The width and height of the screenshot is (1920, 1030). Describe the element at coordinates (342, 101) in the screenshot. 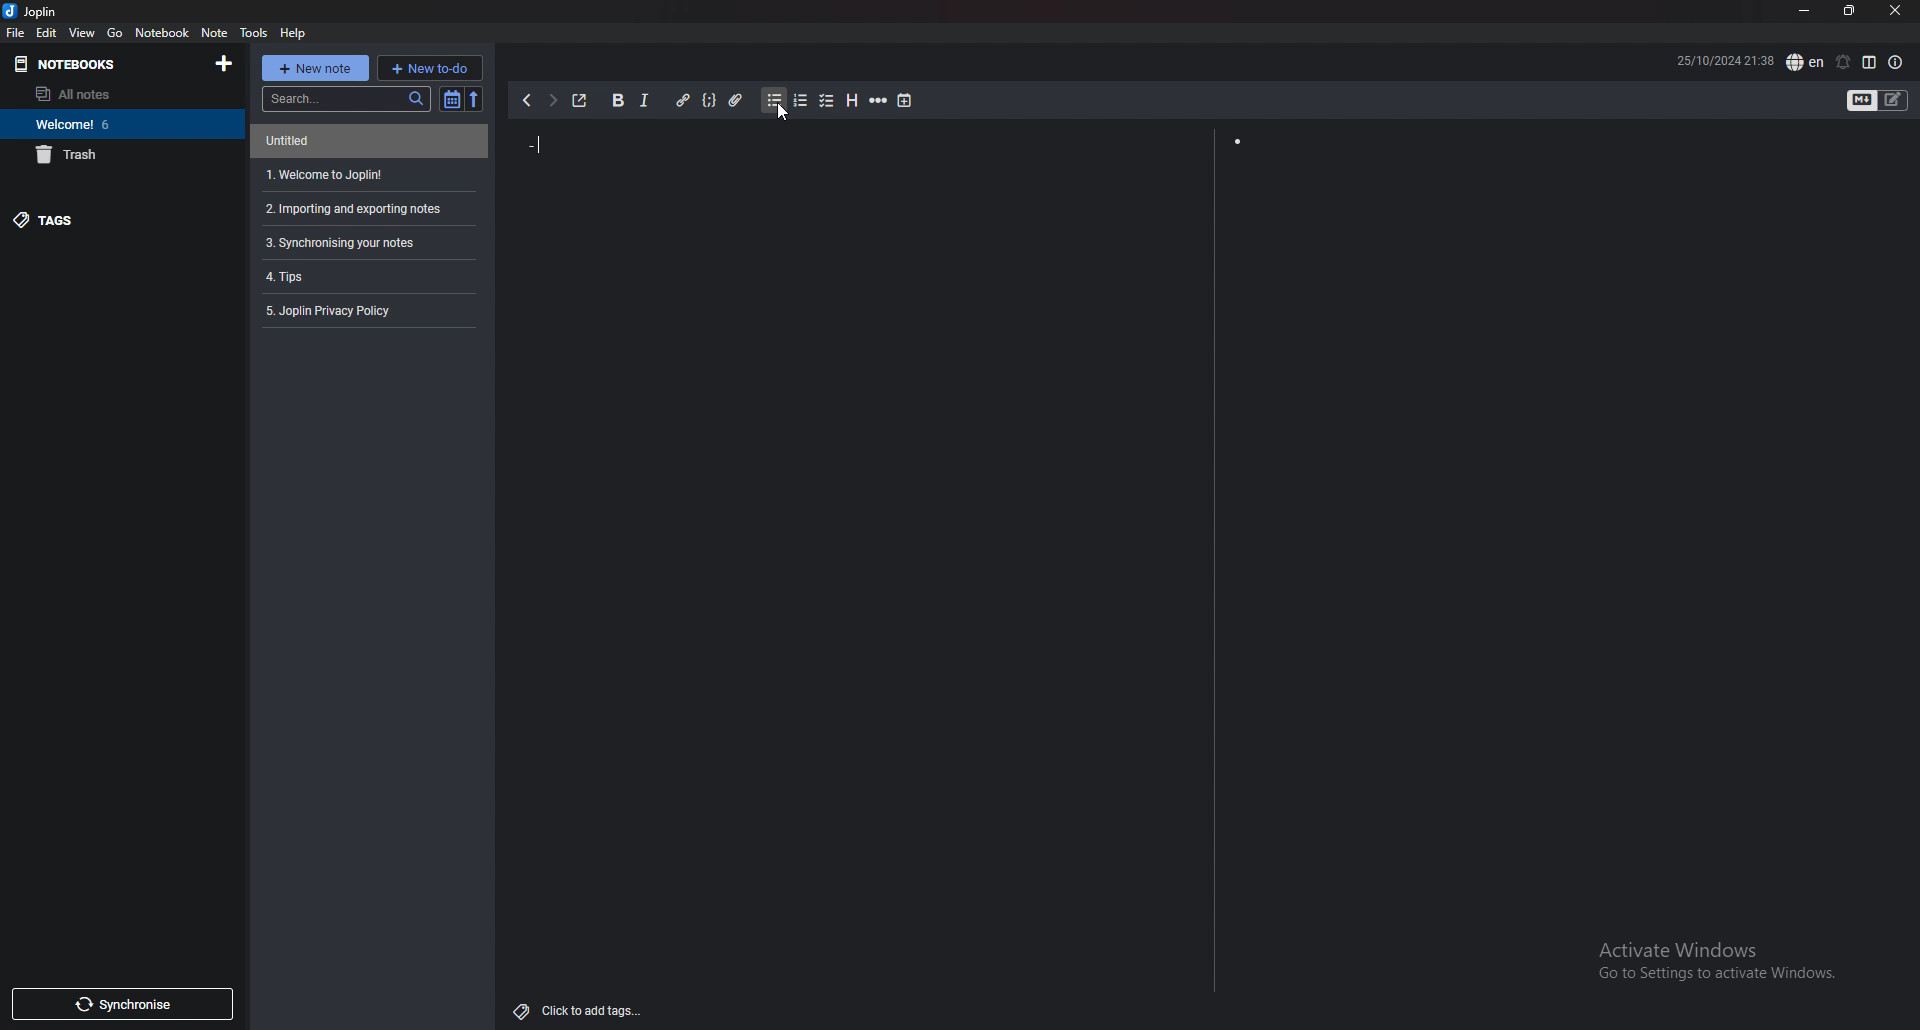

I see `search bar` at that location.